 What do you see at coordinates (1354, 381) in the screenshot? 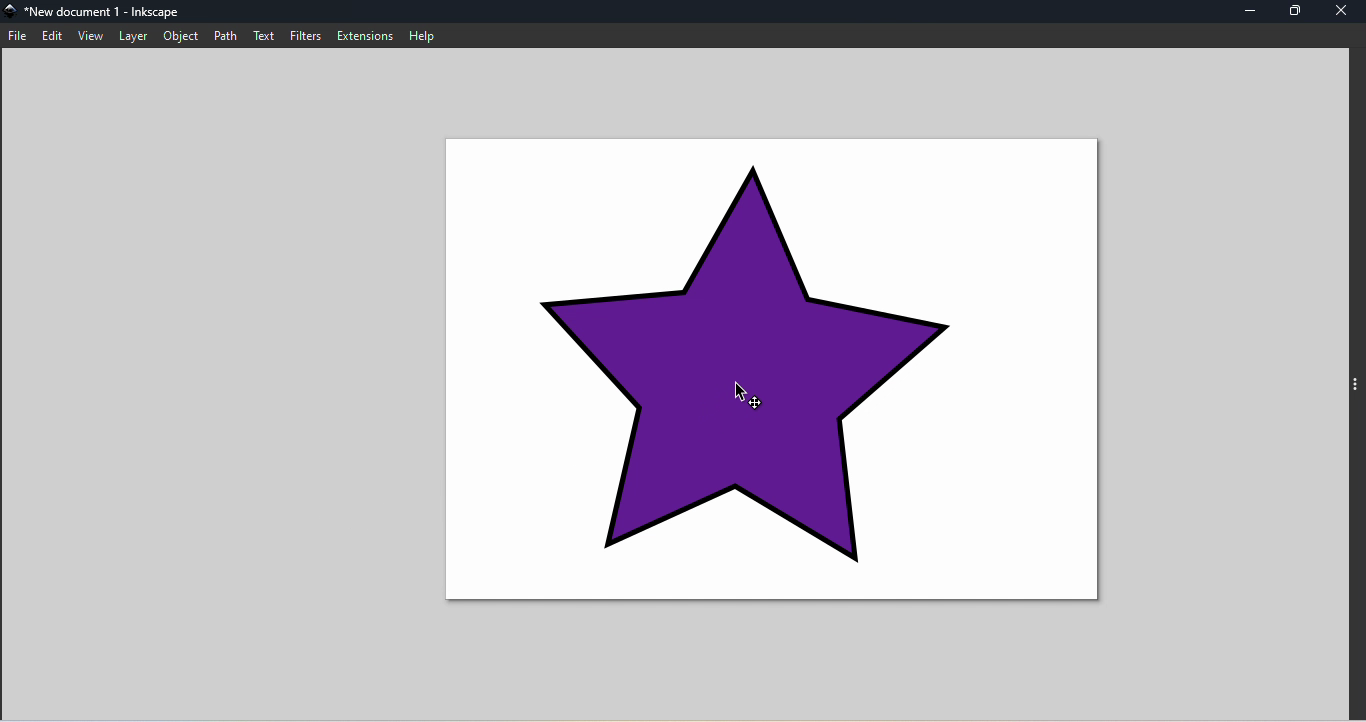
I see `toggle command panel` at bounding box center [1354, 381].